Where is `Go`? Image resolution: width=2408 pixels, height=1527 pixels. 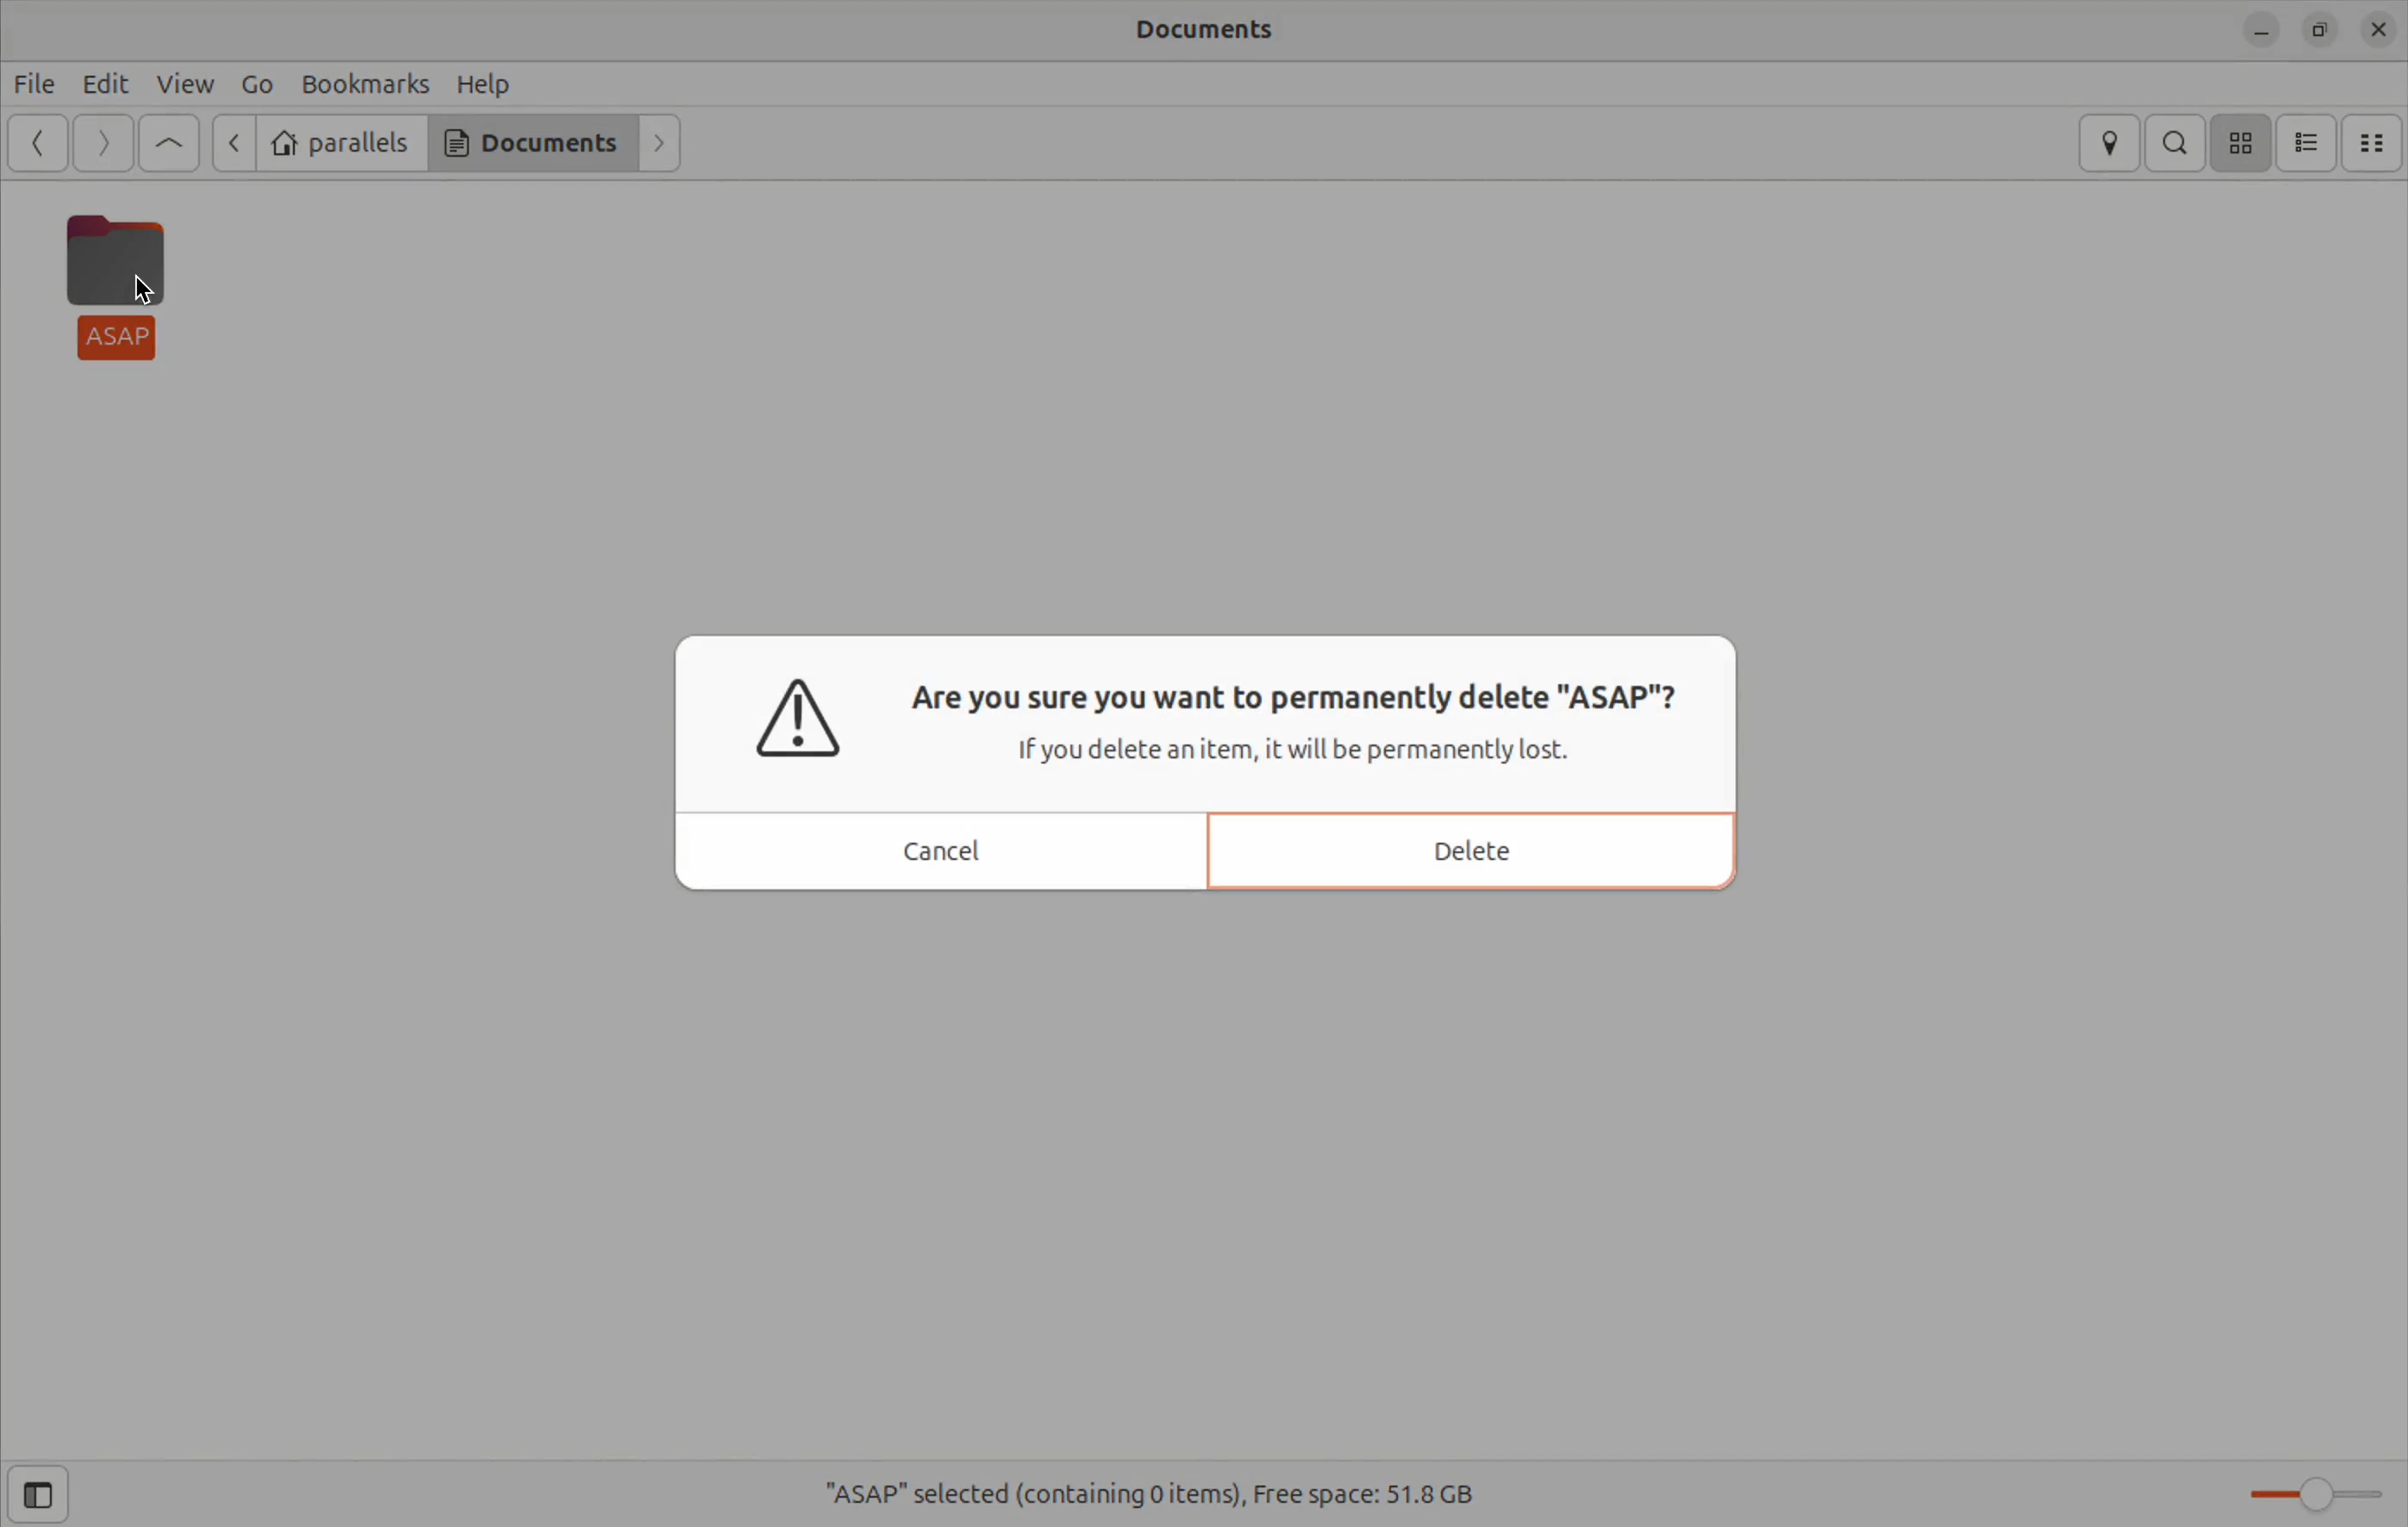 Go is located at coordinates (255, 82).